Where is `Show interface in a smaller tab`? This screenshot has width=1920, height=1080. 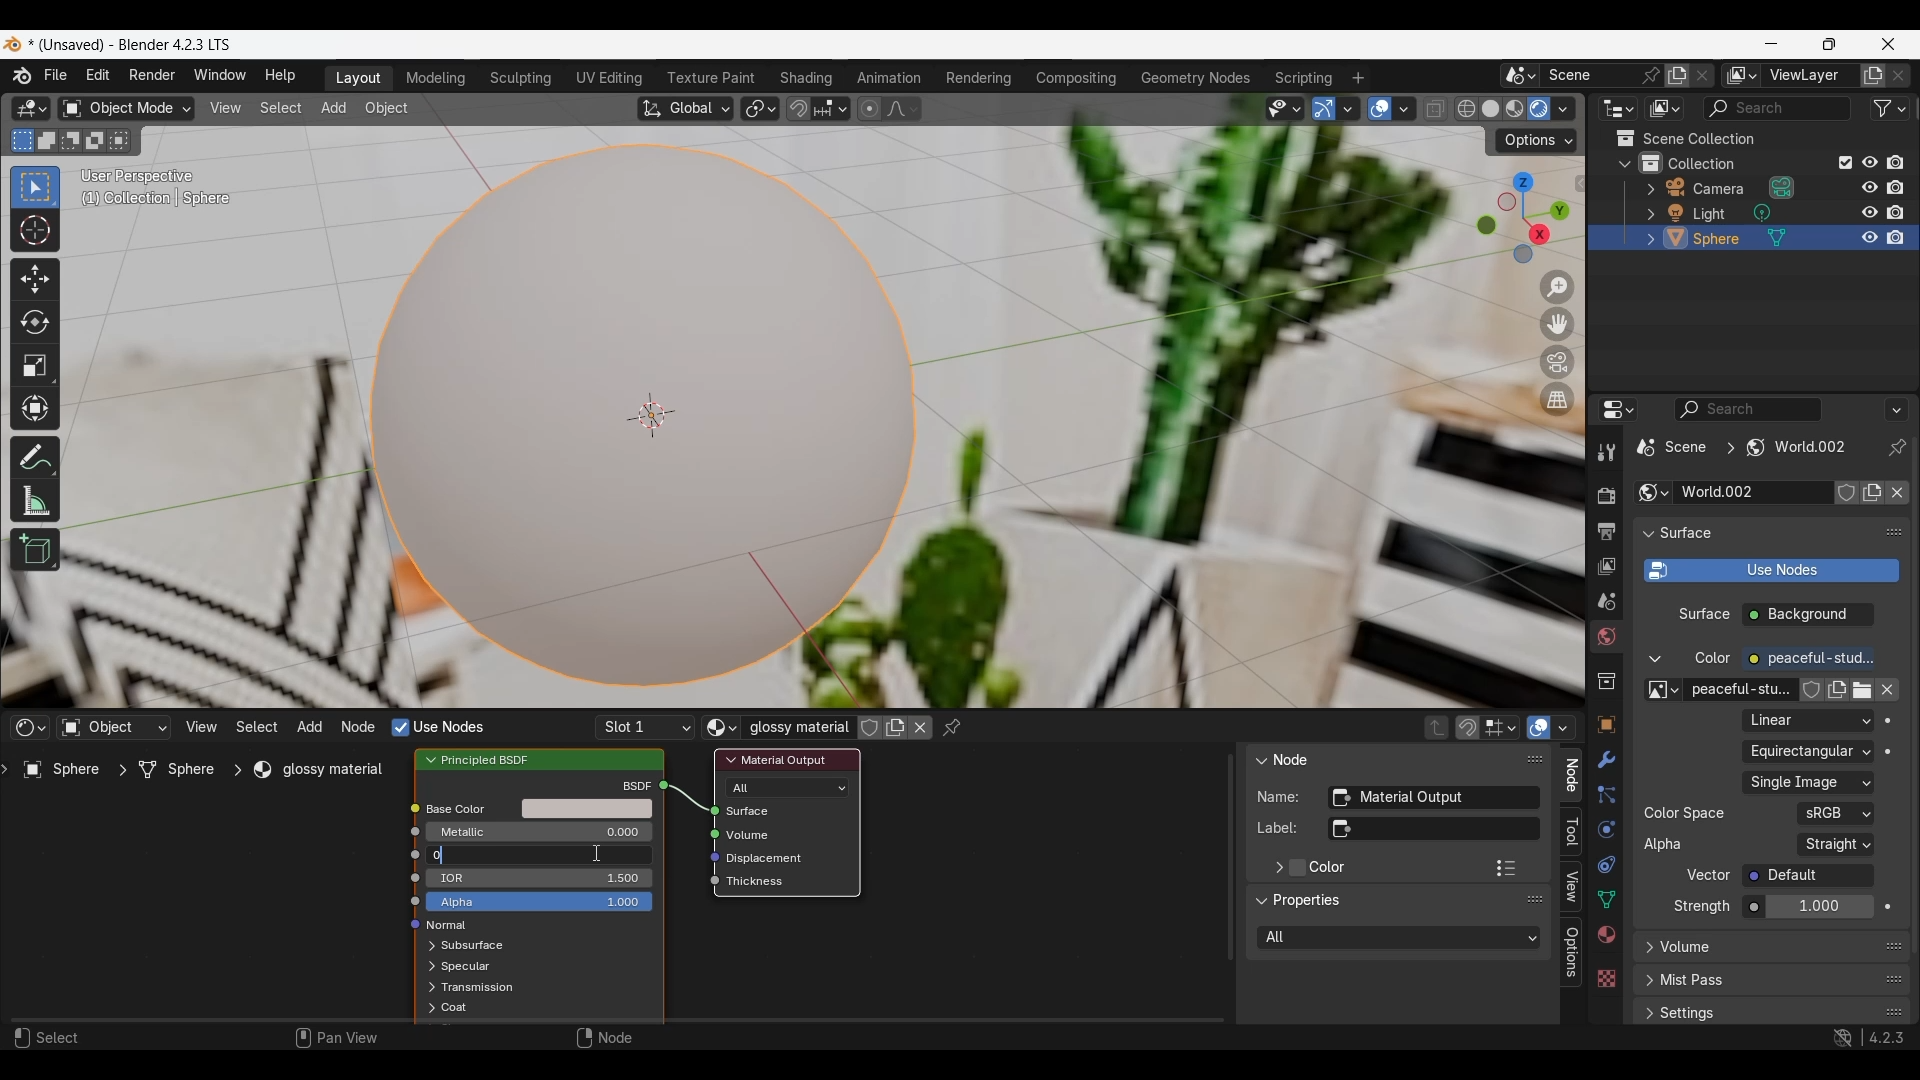 Show interface in a smaller tab is located at coordinates (1830, 44).